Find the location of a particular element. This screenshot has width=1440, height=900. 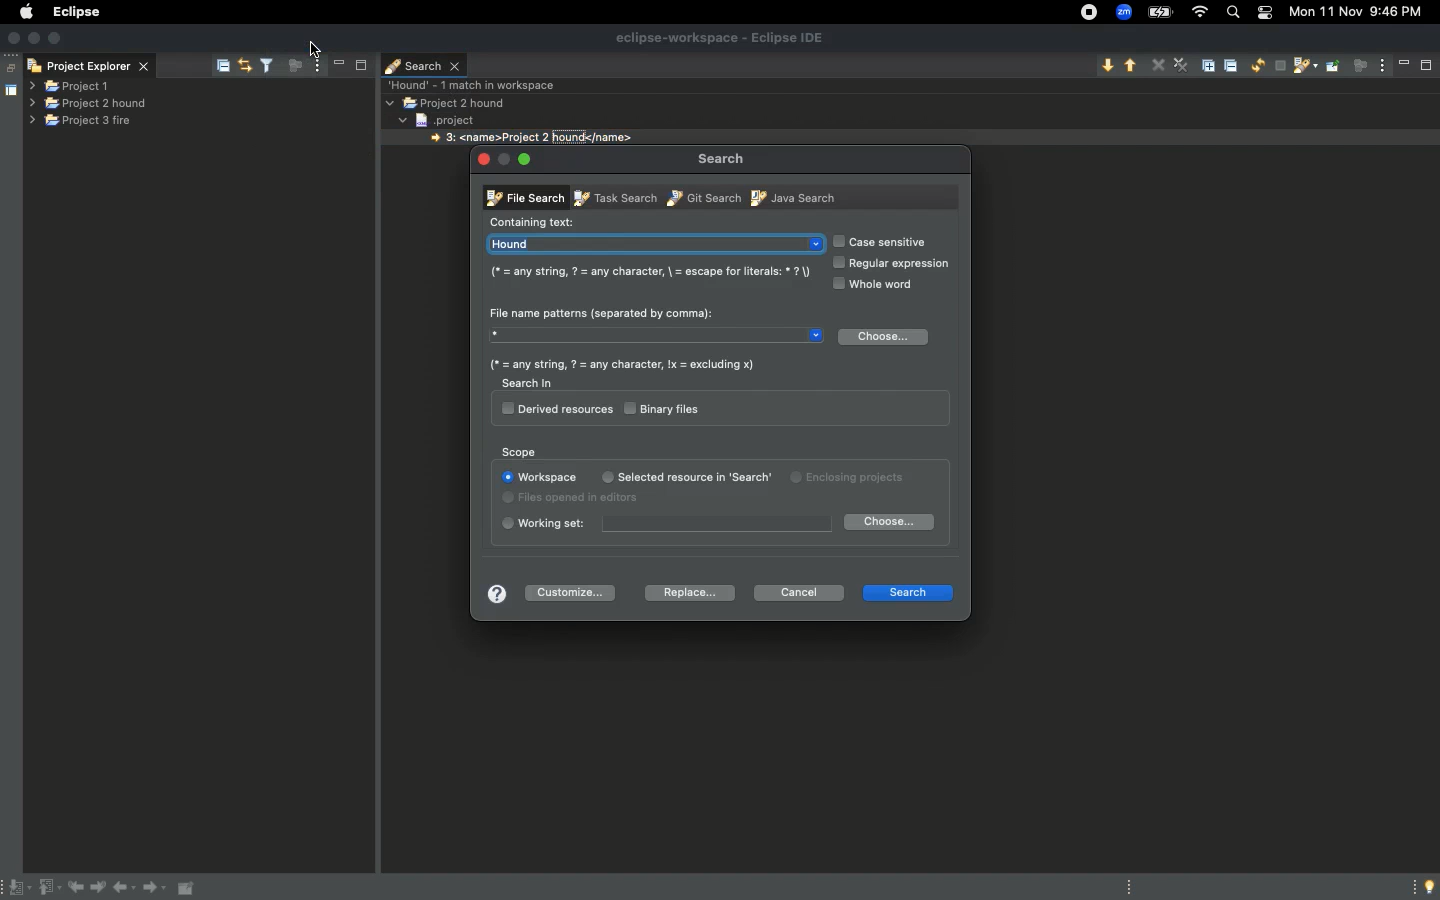

Derived resources is located at coordinates (556, 410).